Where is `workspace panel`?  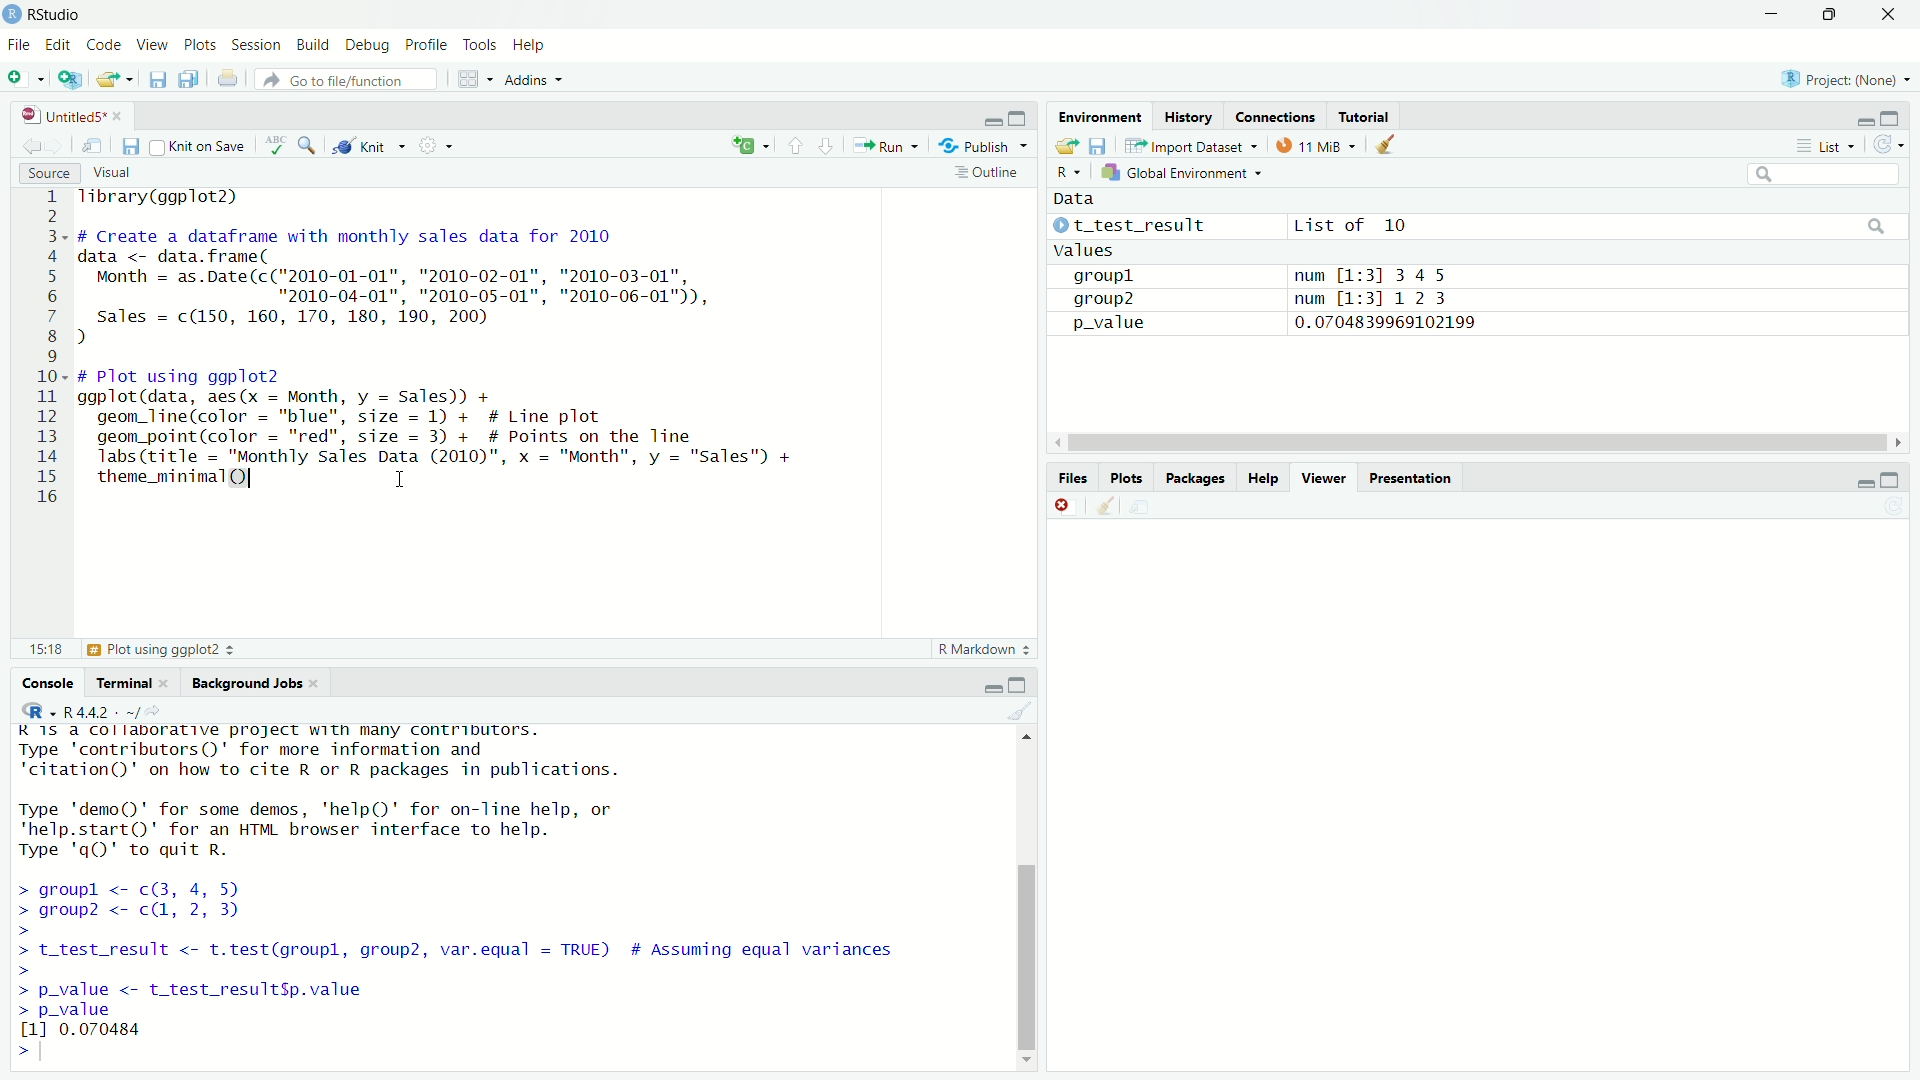
workspace panel is located at coordinates (477, 78).